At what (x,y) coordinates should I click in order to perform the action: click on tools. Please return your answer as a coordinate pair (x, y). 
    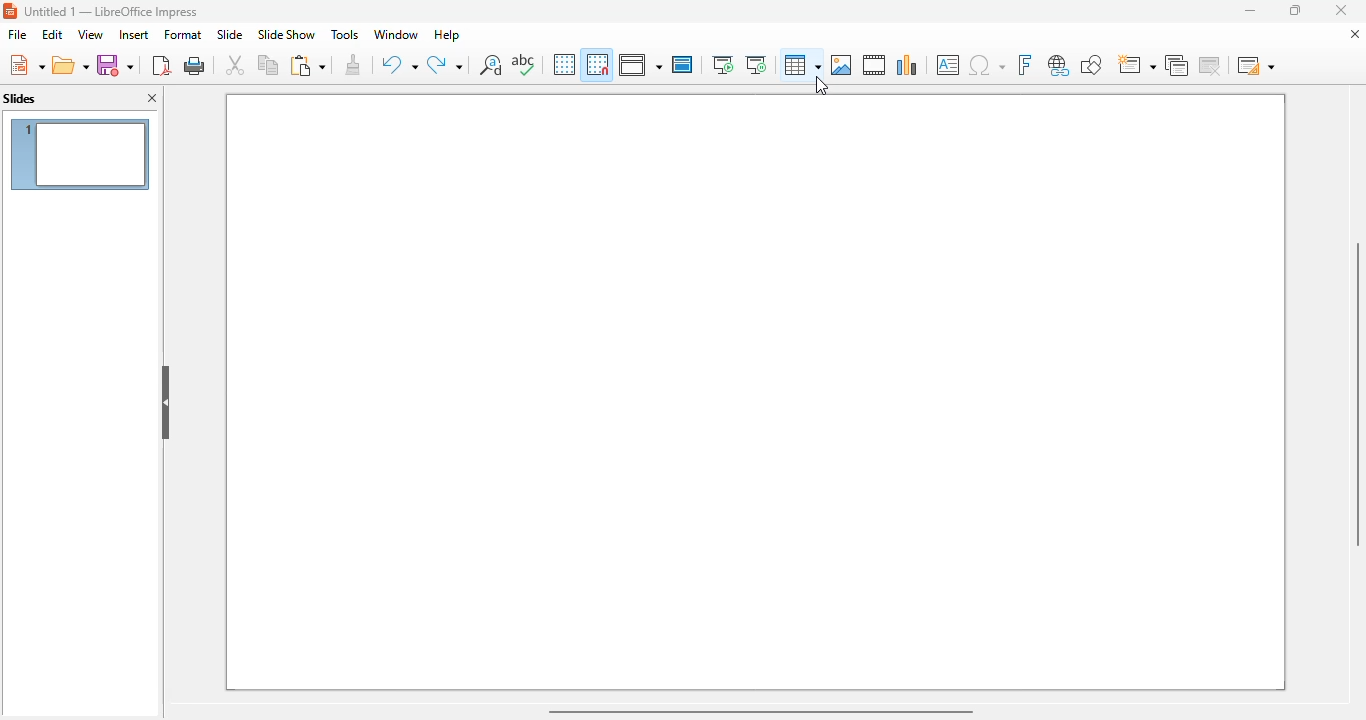
    Looking at the image, I should click on (344, 34).